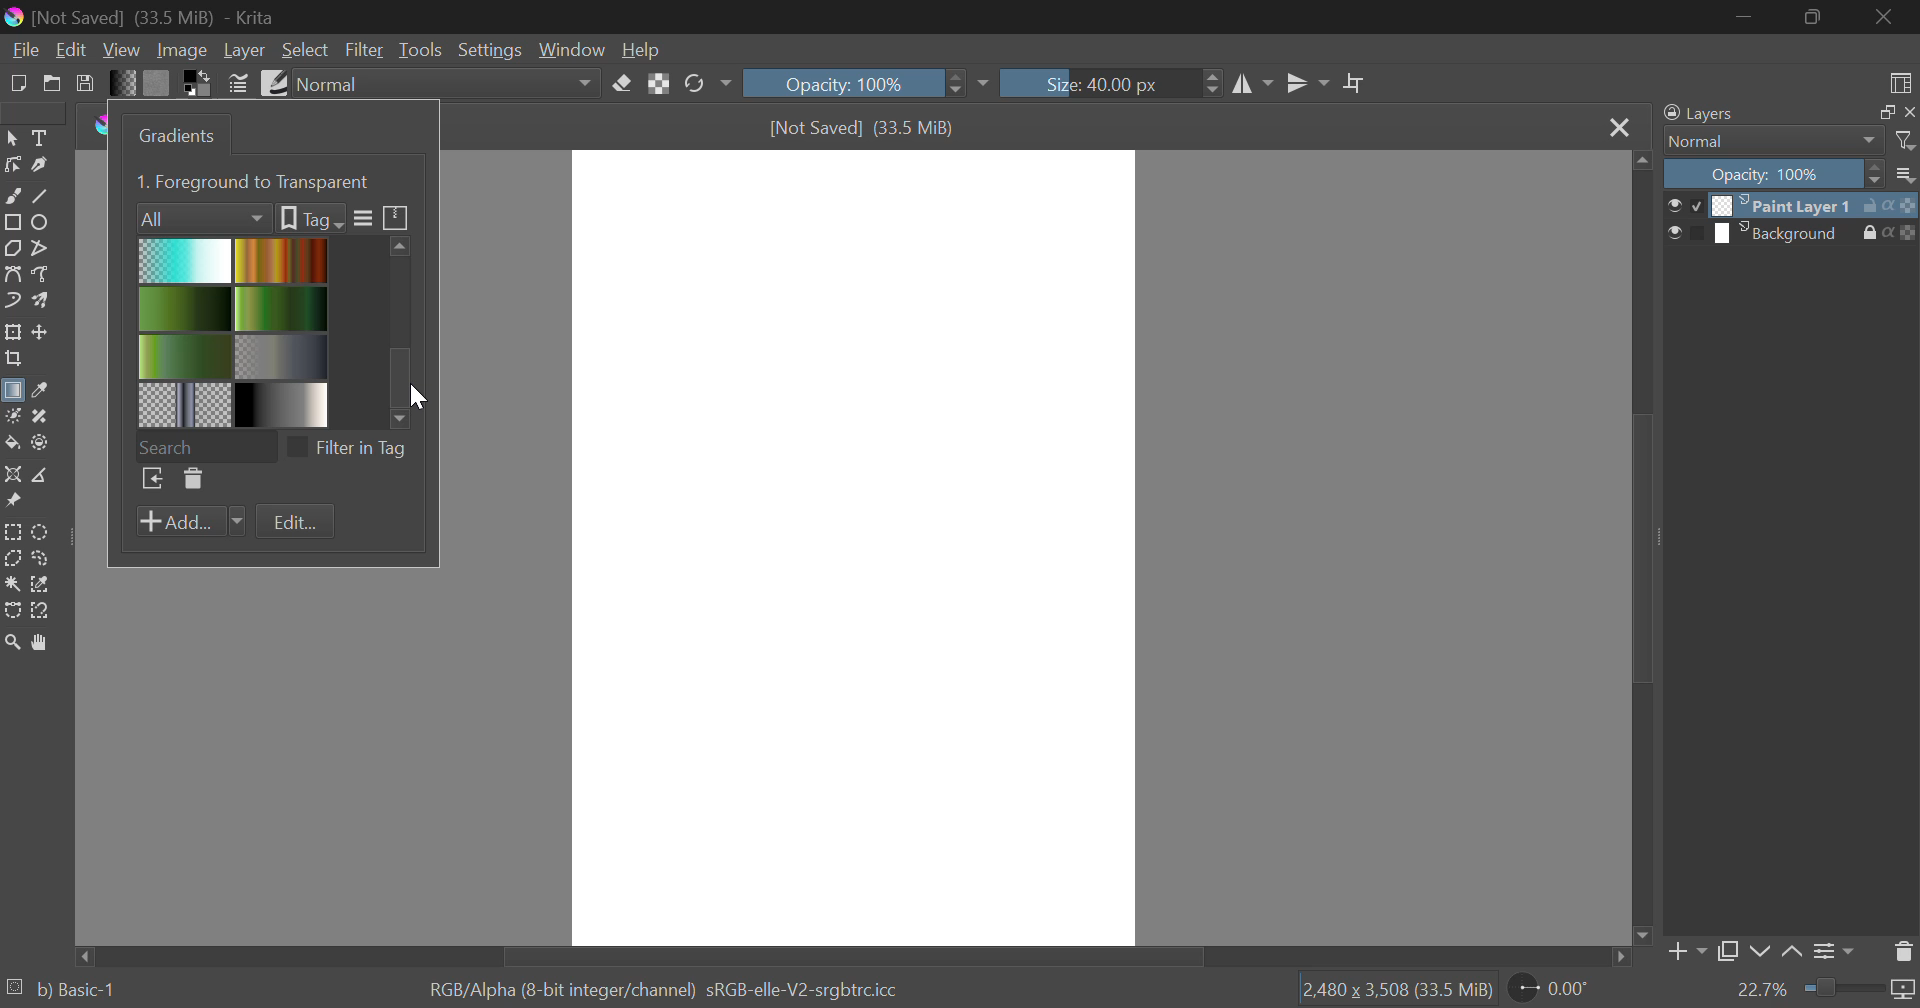 This screenshot has width=1920, height=1008. I want to click on Normal, so click(449, 84).